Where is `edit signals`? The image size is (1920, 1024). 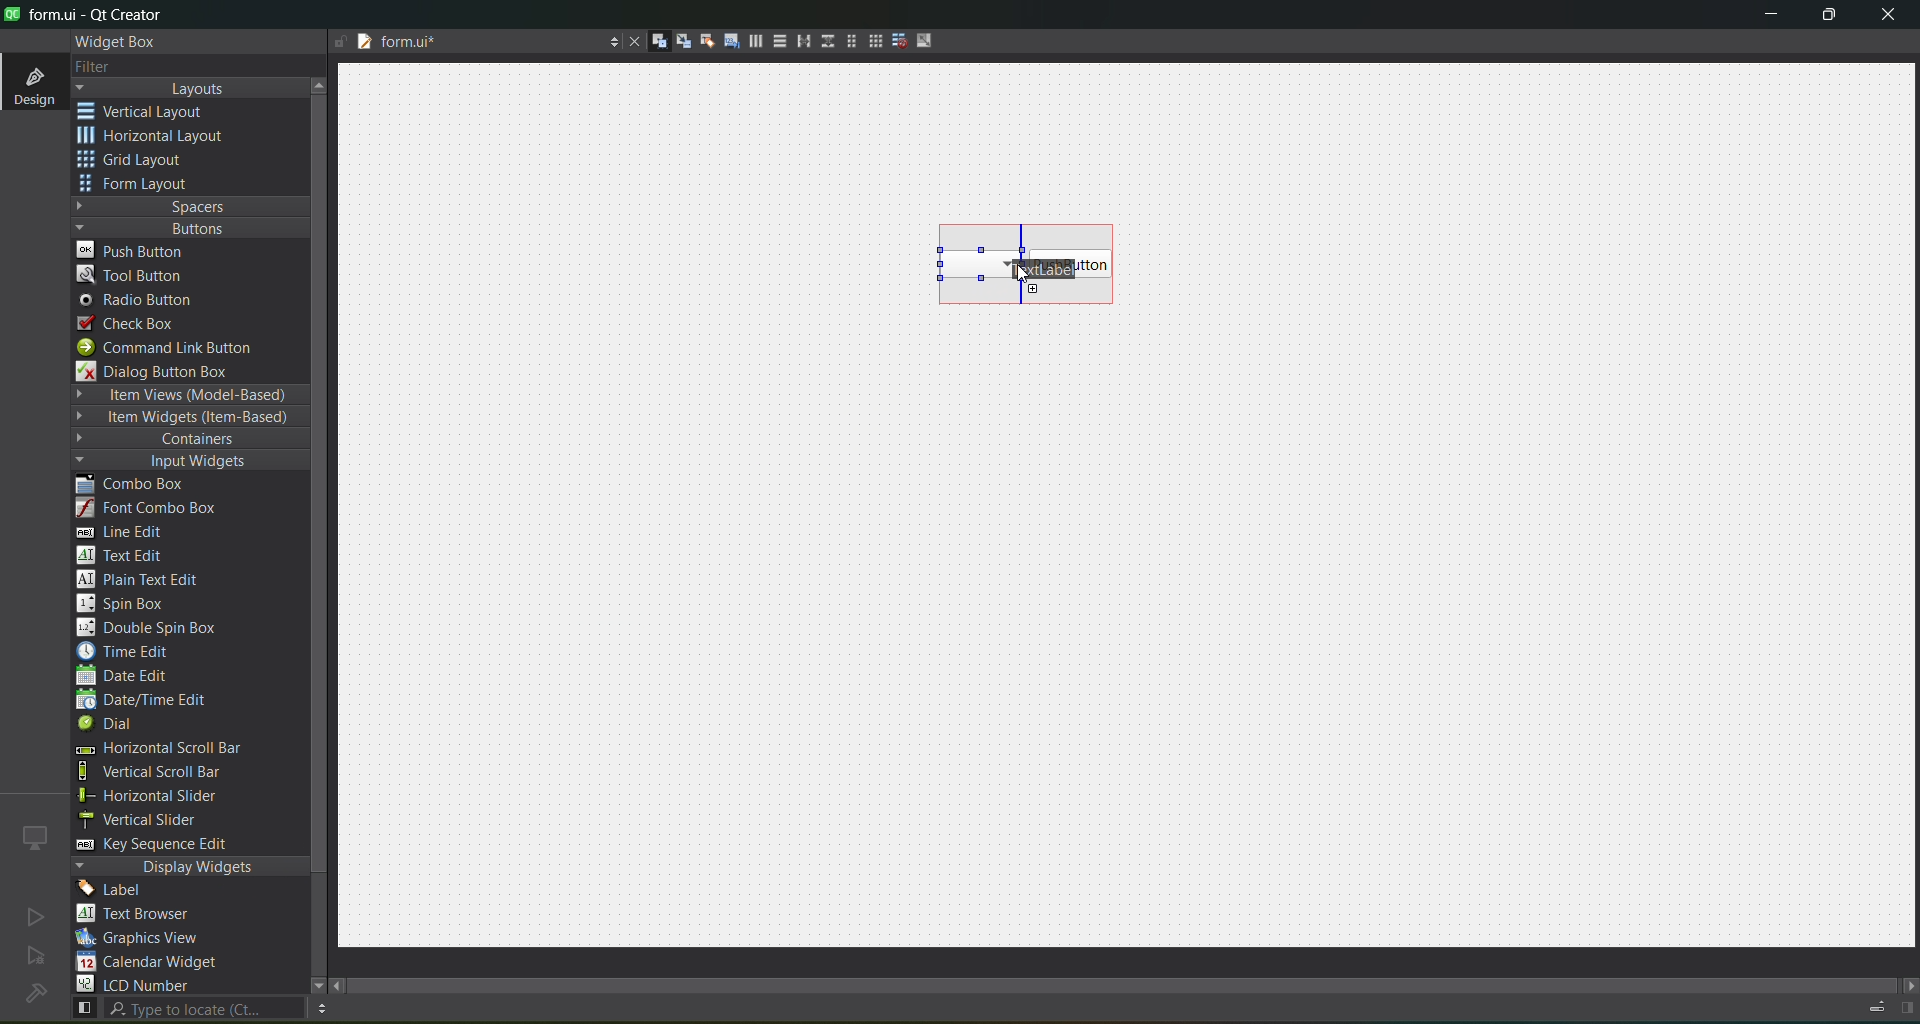
edit signals is located at coordinates (675, 40).